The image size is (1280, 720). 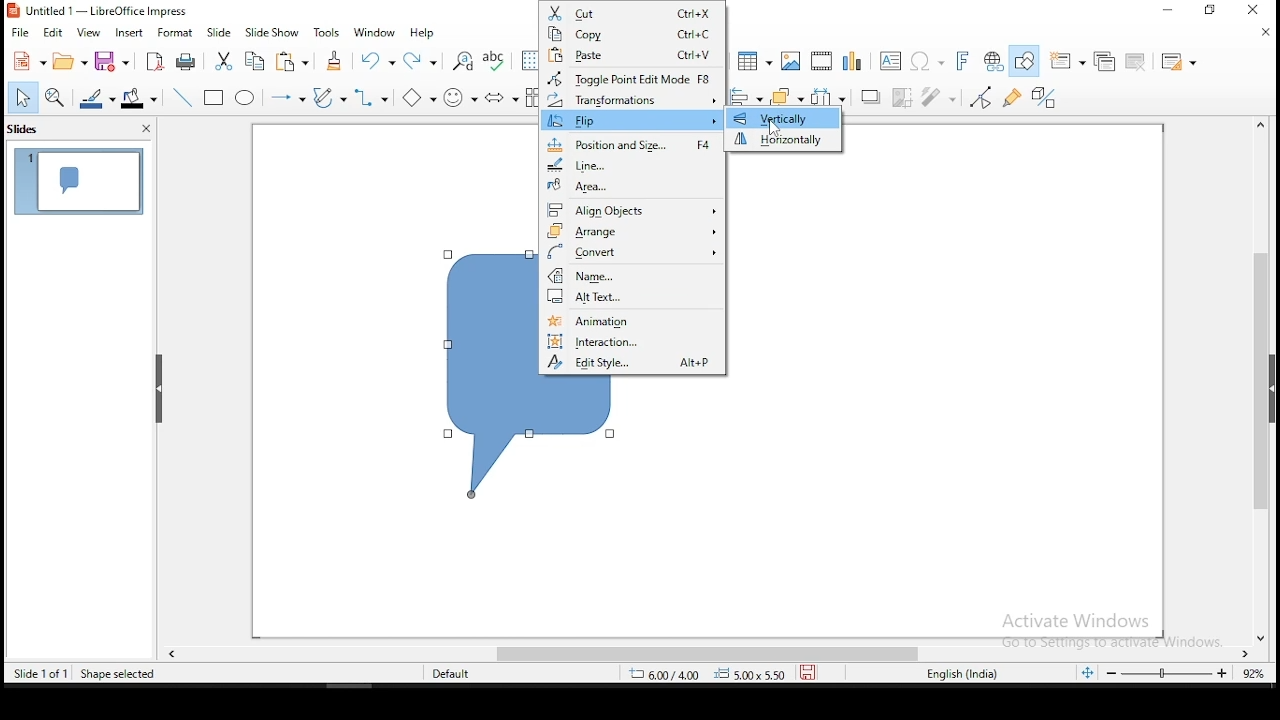 What do you see at coordinates (419, 98) in the screenshot?
I see `basic shapes` at bounding box center [419, 98].